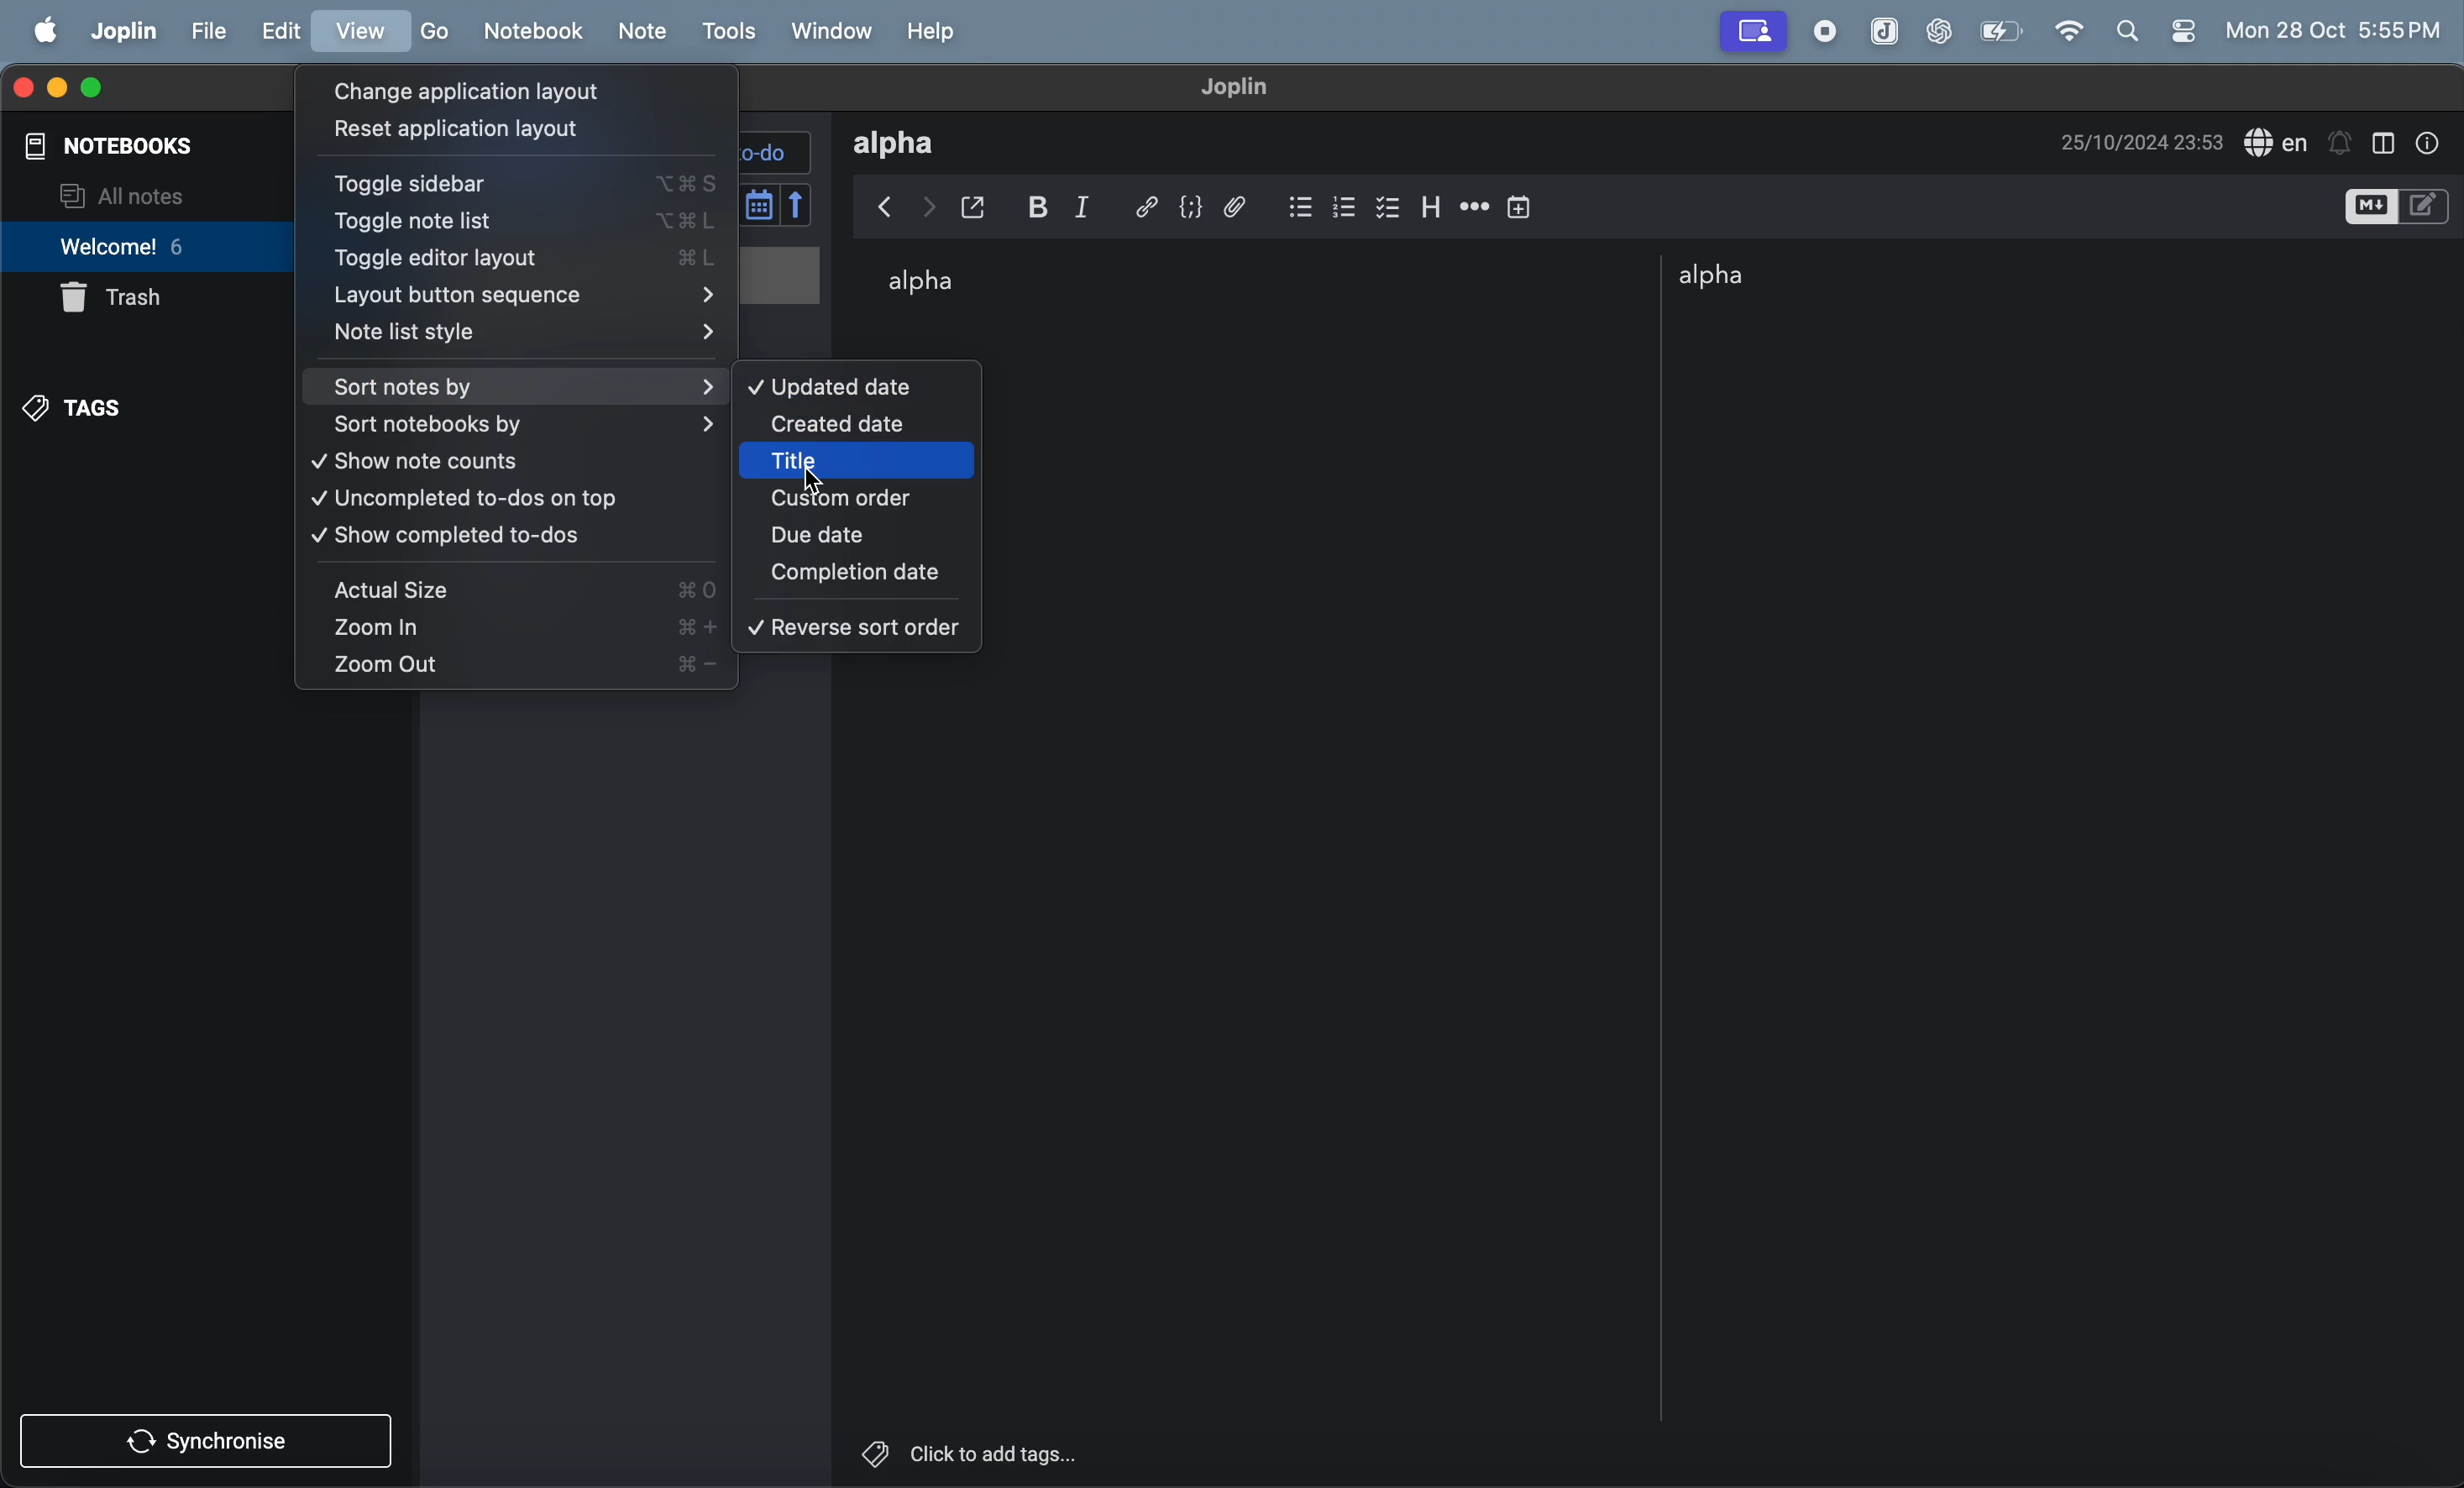 The image size is (2464, 1488). I want to click on view, so click(362, 32).